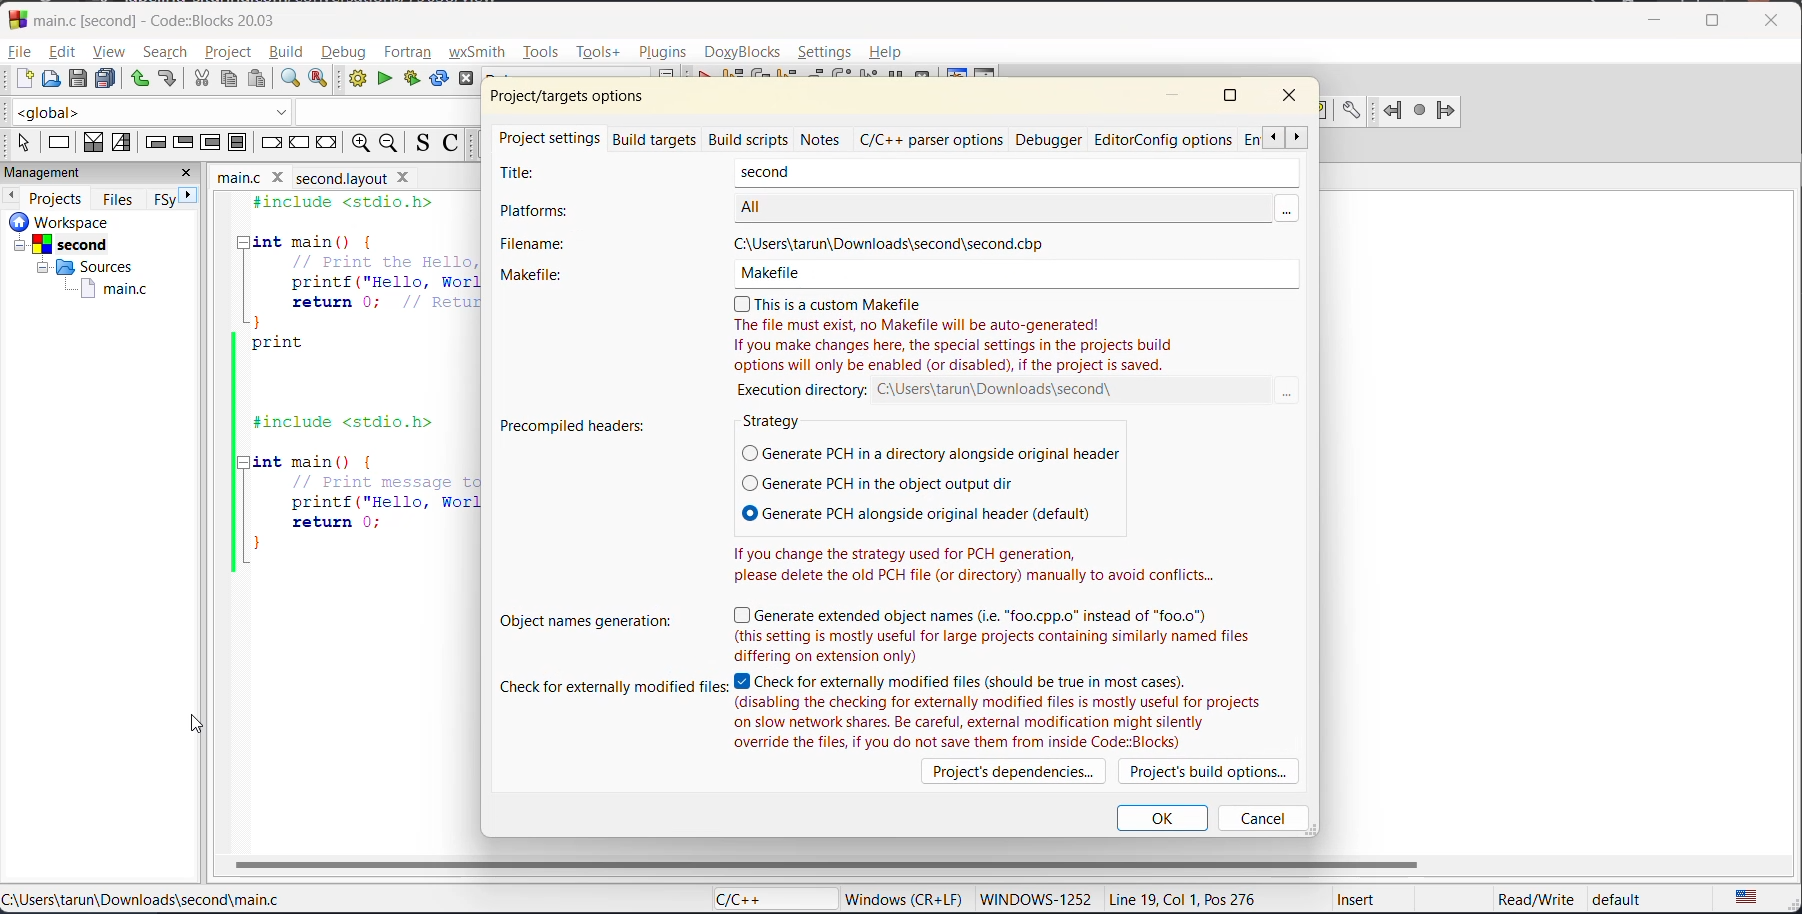 This screenshot has width=1802, height=914. I want to click on find, so click(284, 78).